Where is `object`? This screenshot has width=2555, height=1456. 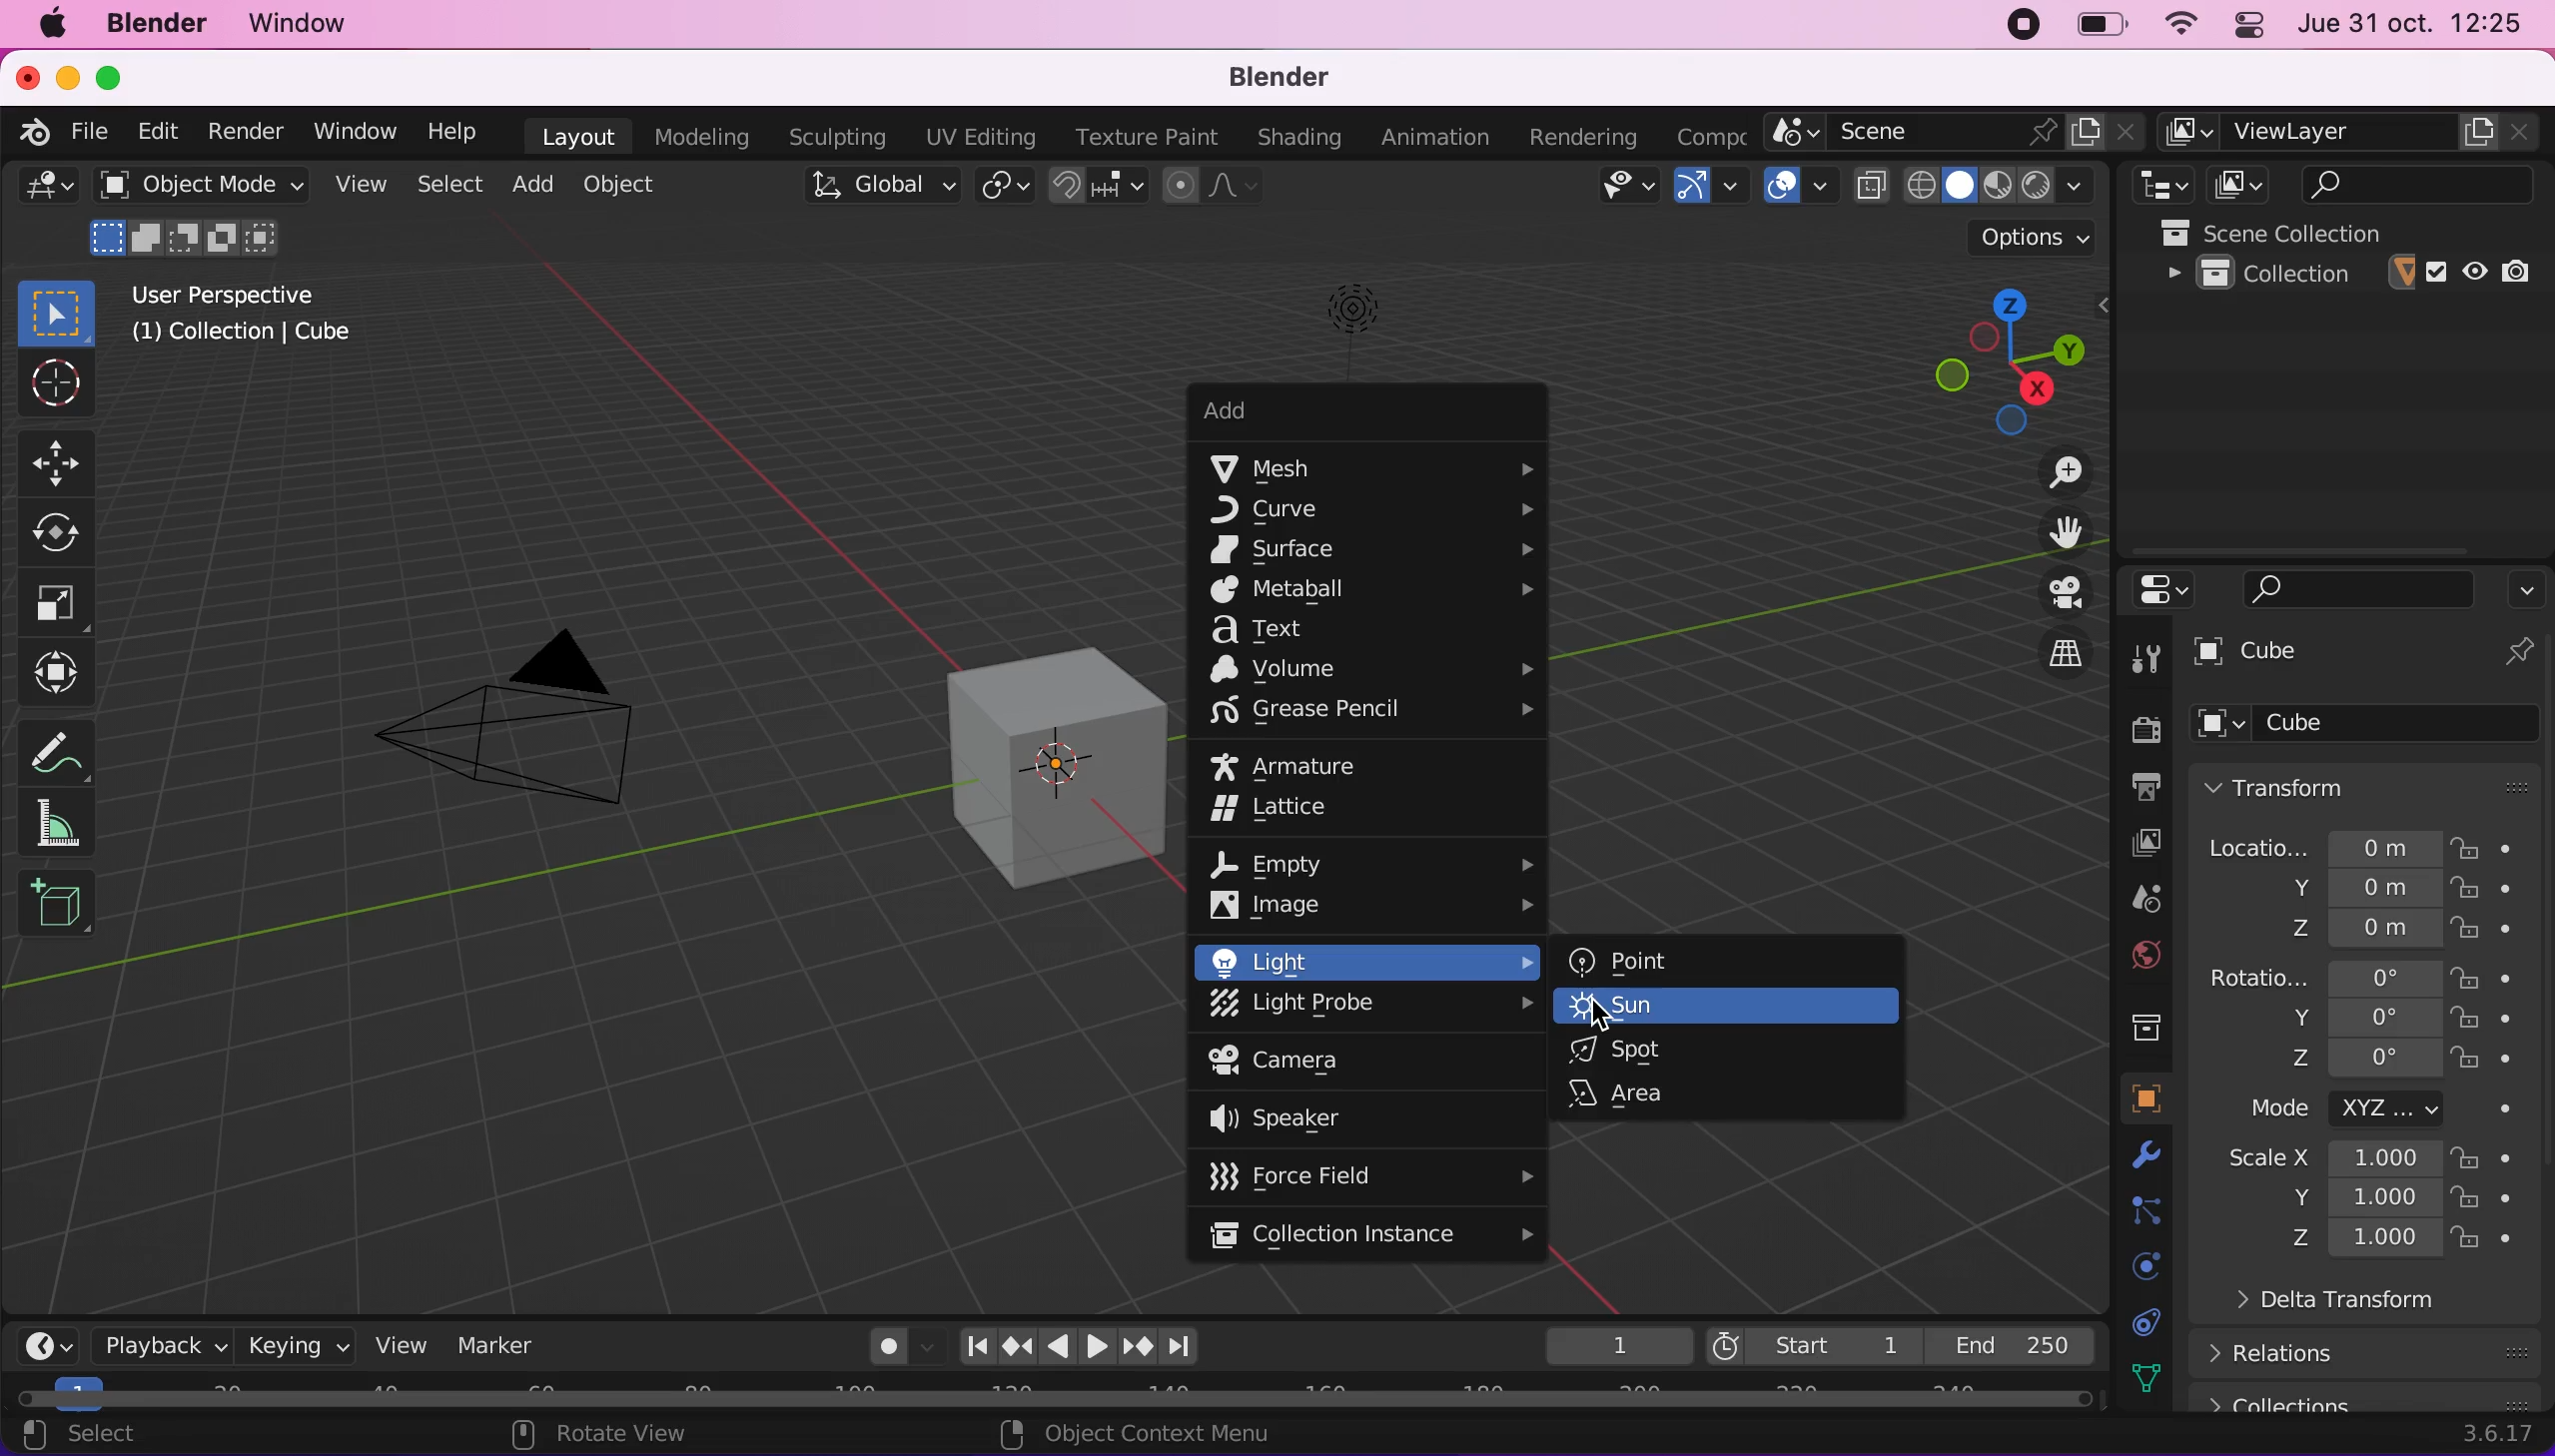 object is located at coordinates (620, 187).